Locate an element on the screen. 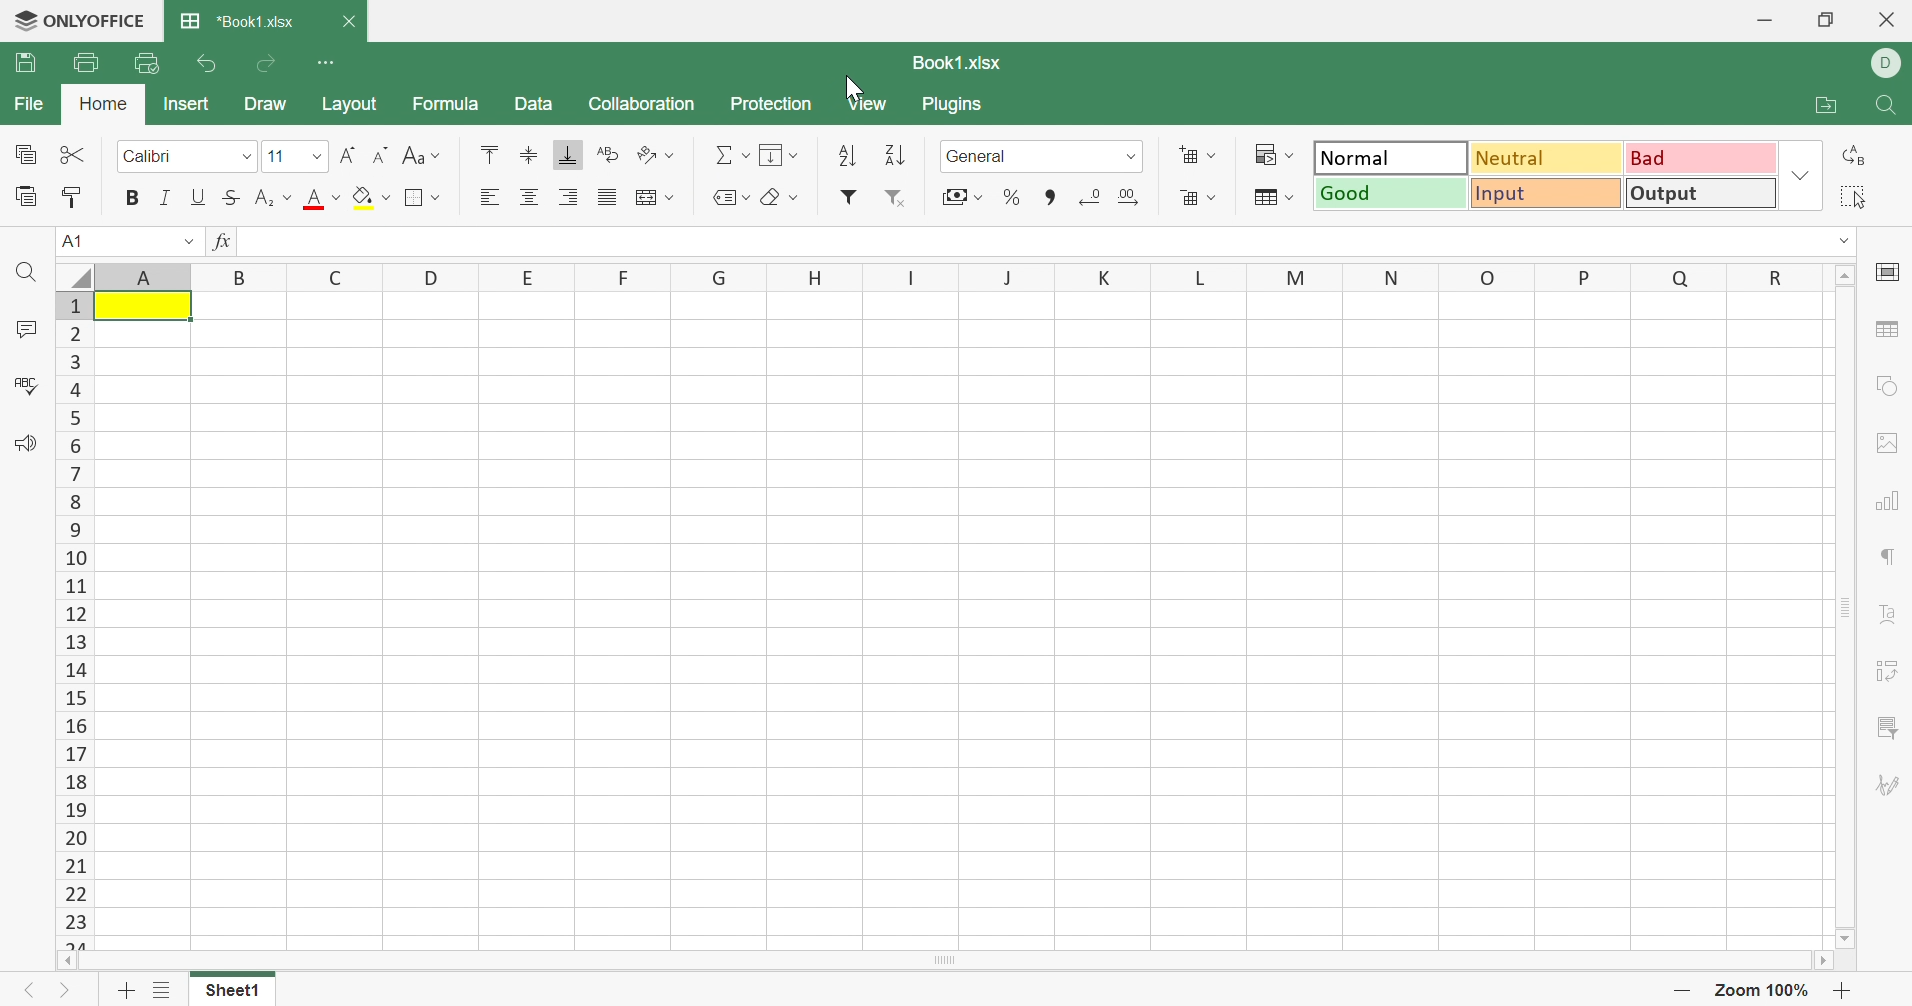  Fill color is located at coordinates (432, 232).